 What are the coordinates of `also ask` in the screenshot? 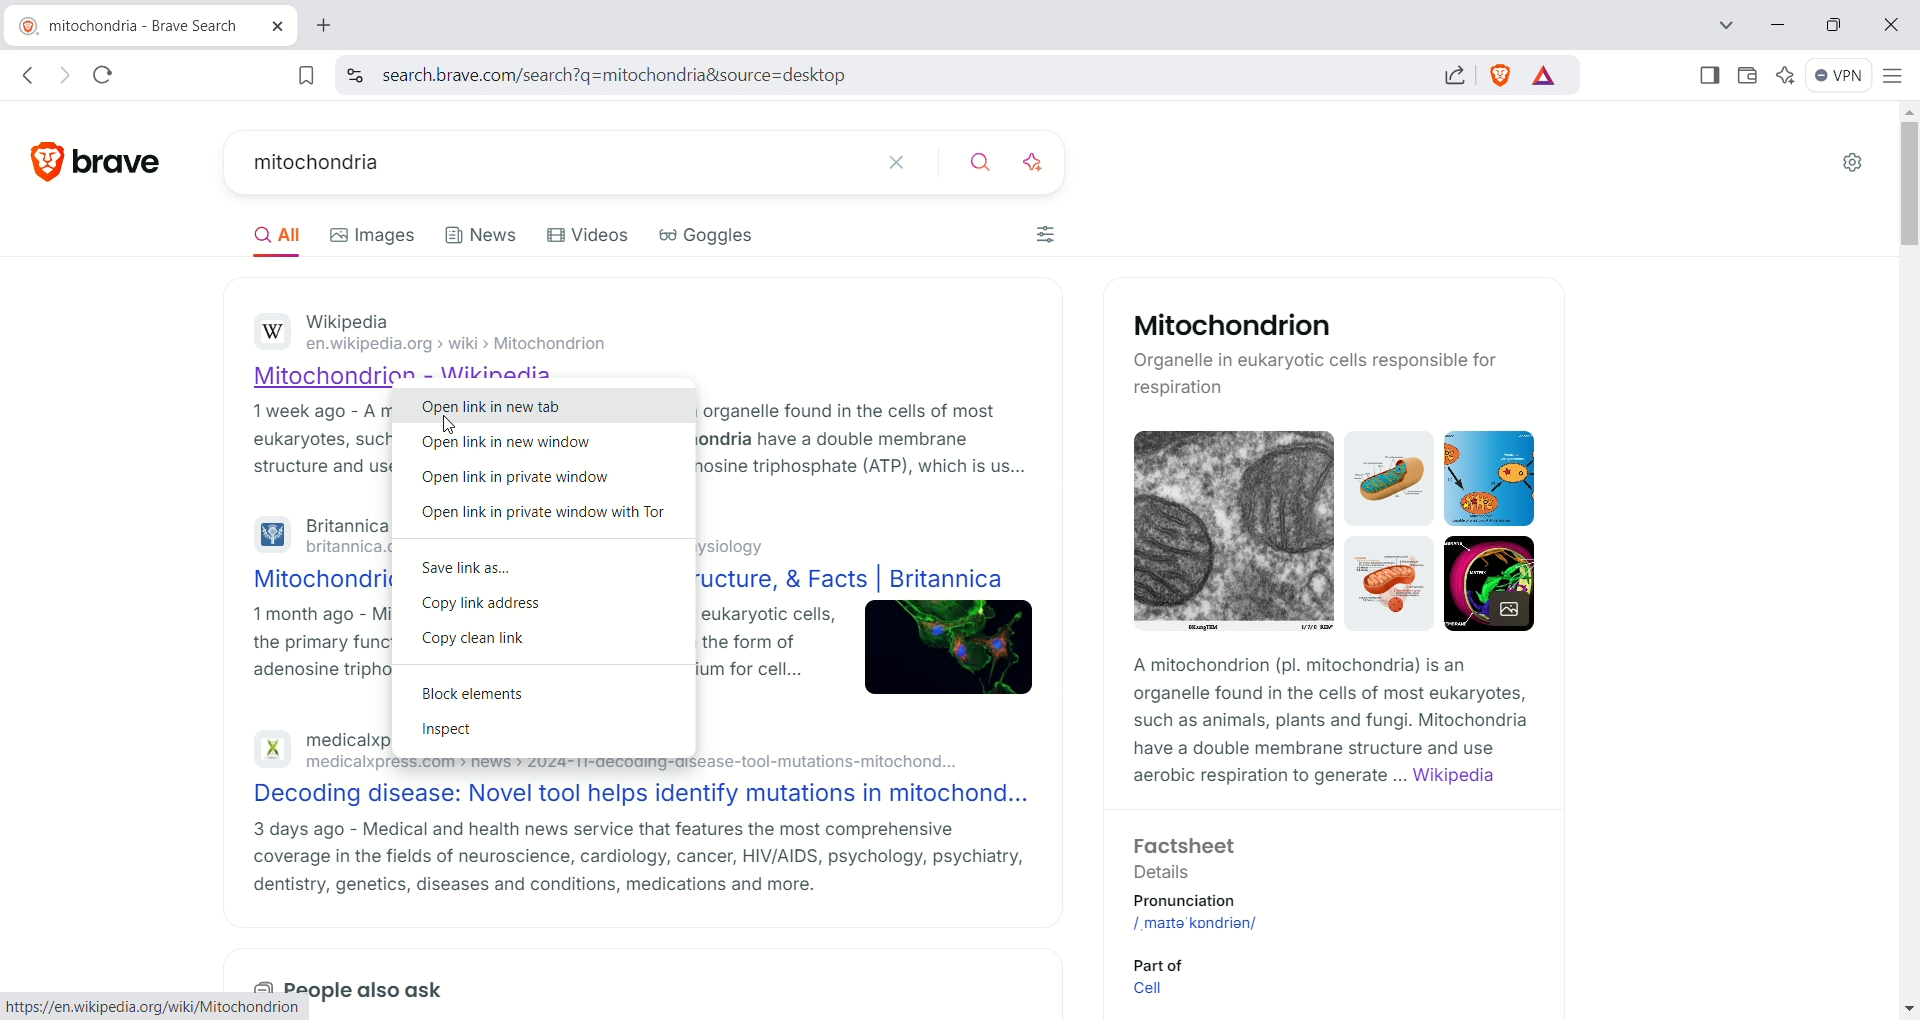 It's located at (401, 989).